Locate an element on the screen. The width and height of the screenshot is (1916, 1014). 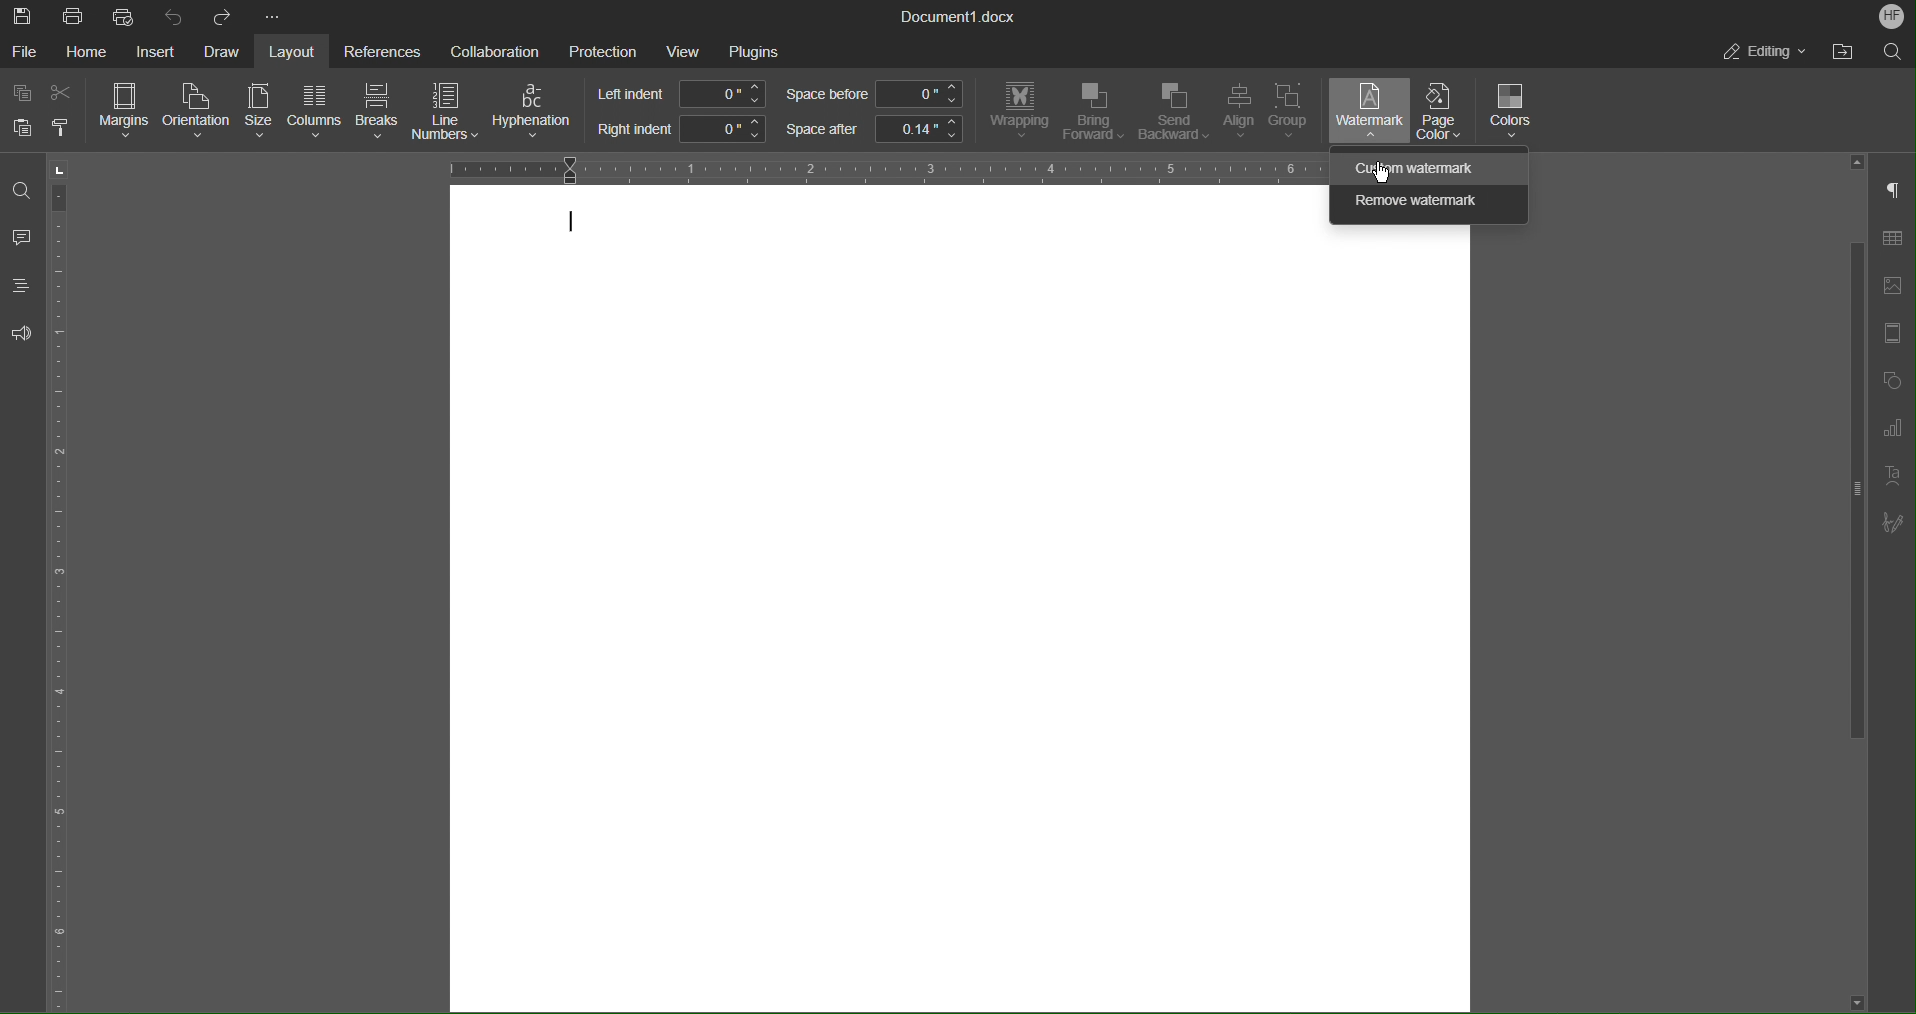
Copy is located at coordinates (24, 94).